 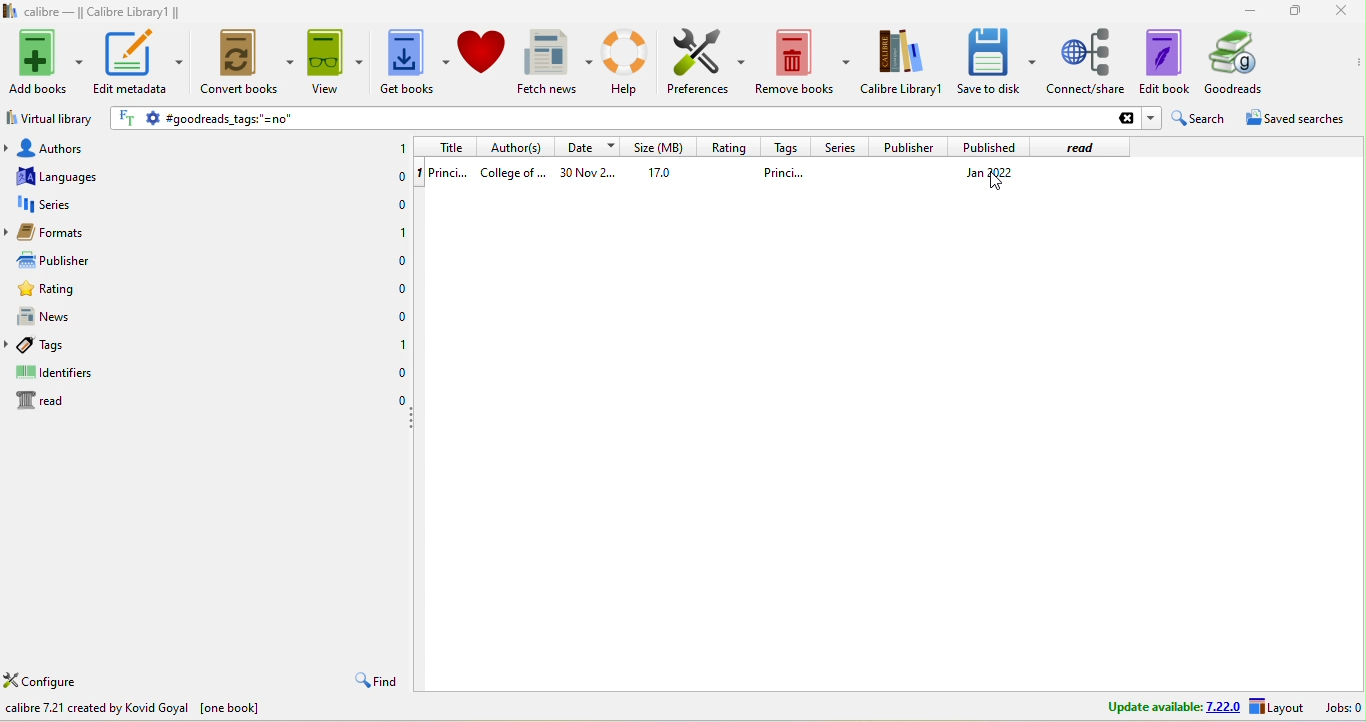 What do you see at coordinates (152, 119) in the screenshot?
I see `settings` at bounding box center [152, 119].